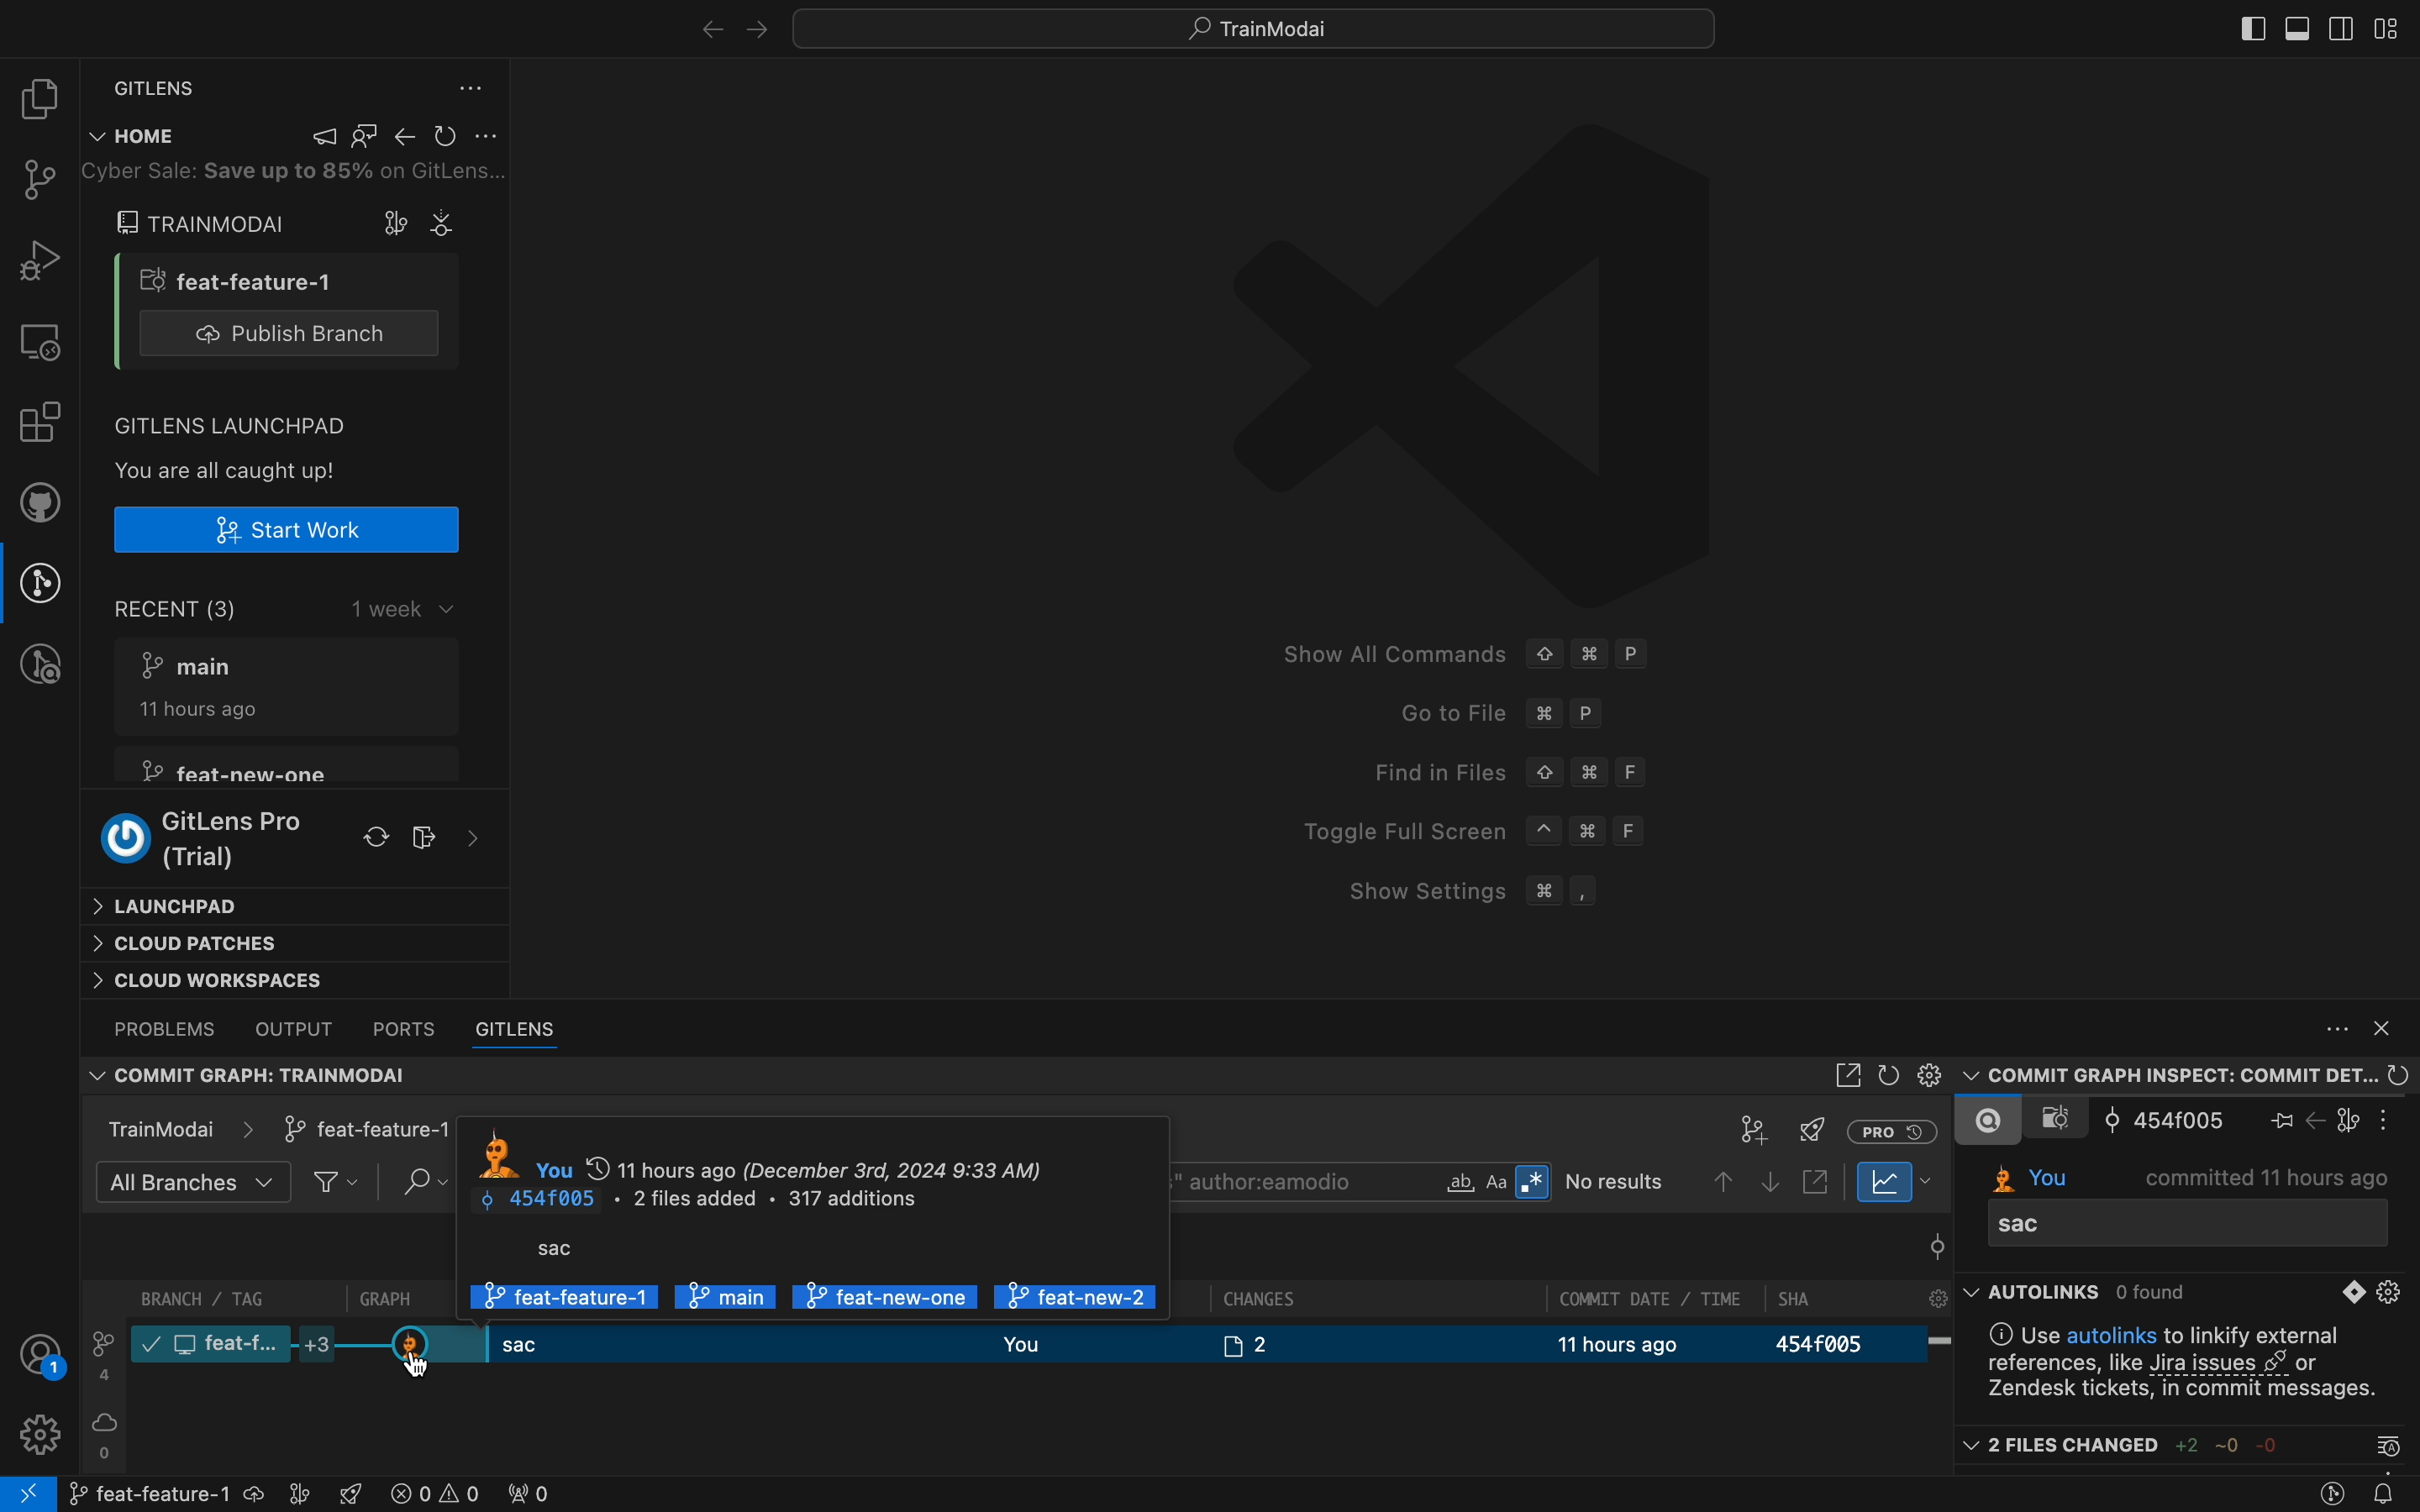 The image size is (2420, 1512). Describe the element at coordinates (1933, 1076) in the screenshot. I see `settings` at that location.